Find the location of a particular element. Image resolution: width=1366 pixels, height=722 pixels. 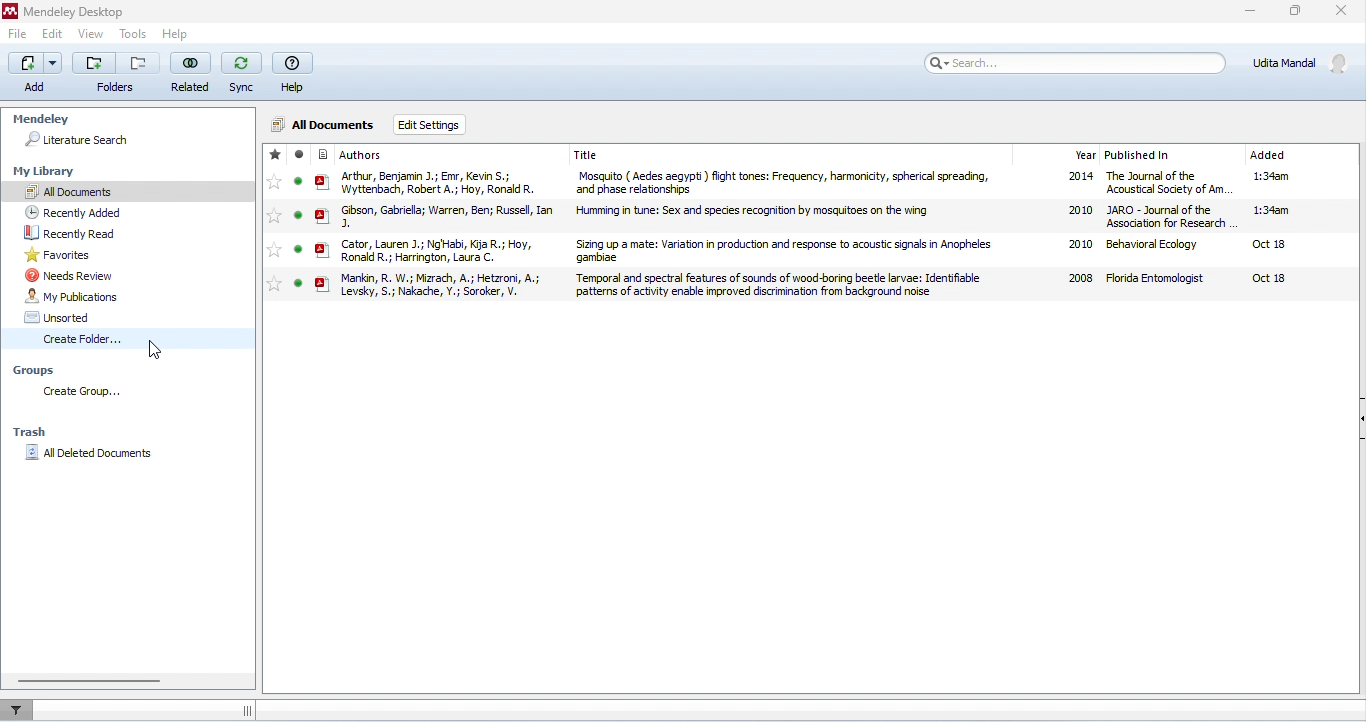

cursor is located at coordinates (157, 350).